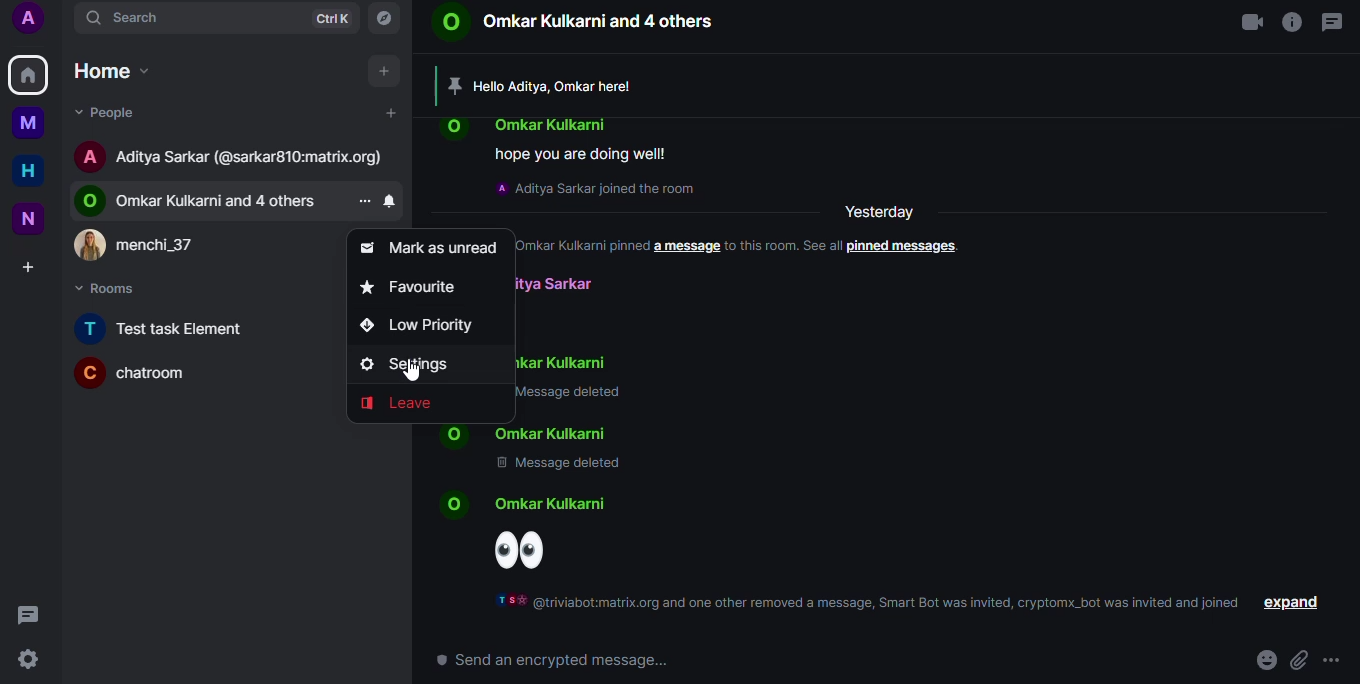  I want to click on message, so click(31, 615).